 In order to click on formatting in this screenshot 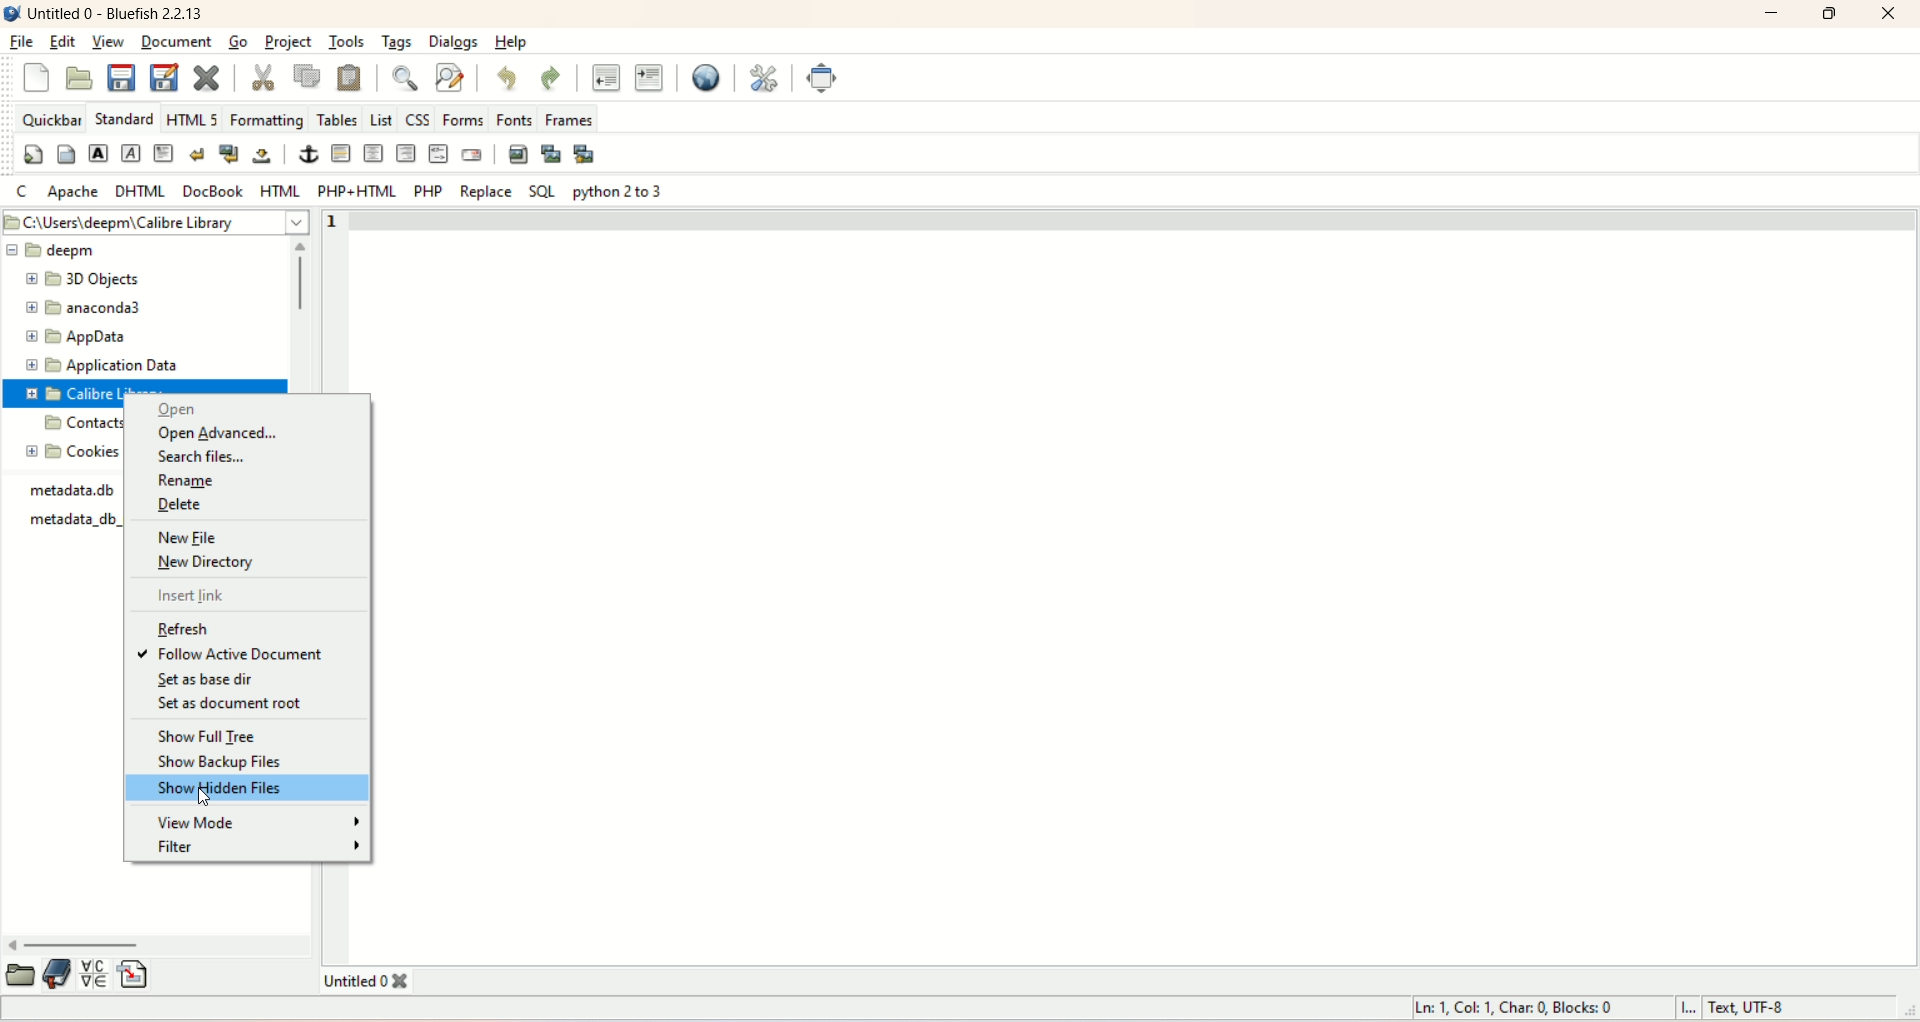, I will do `click(266, 121)`.